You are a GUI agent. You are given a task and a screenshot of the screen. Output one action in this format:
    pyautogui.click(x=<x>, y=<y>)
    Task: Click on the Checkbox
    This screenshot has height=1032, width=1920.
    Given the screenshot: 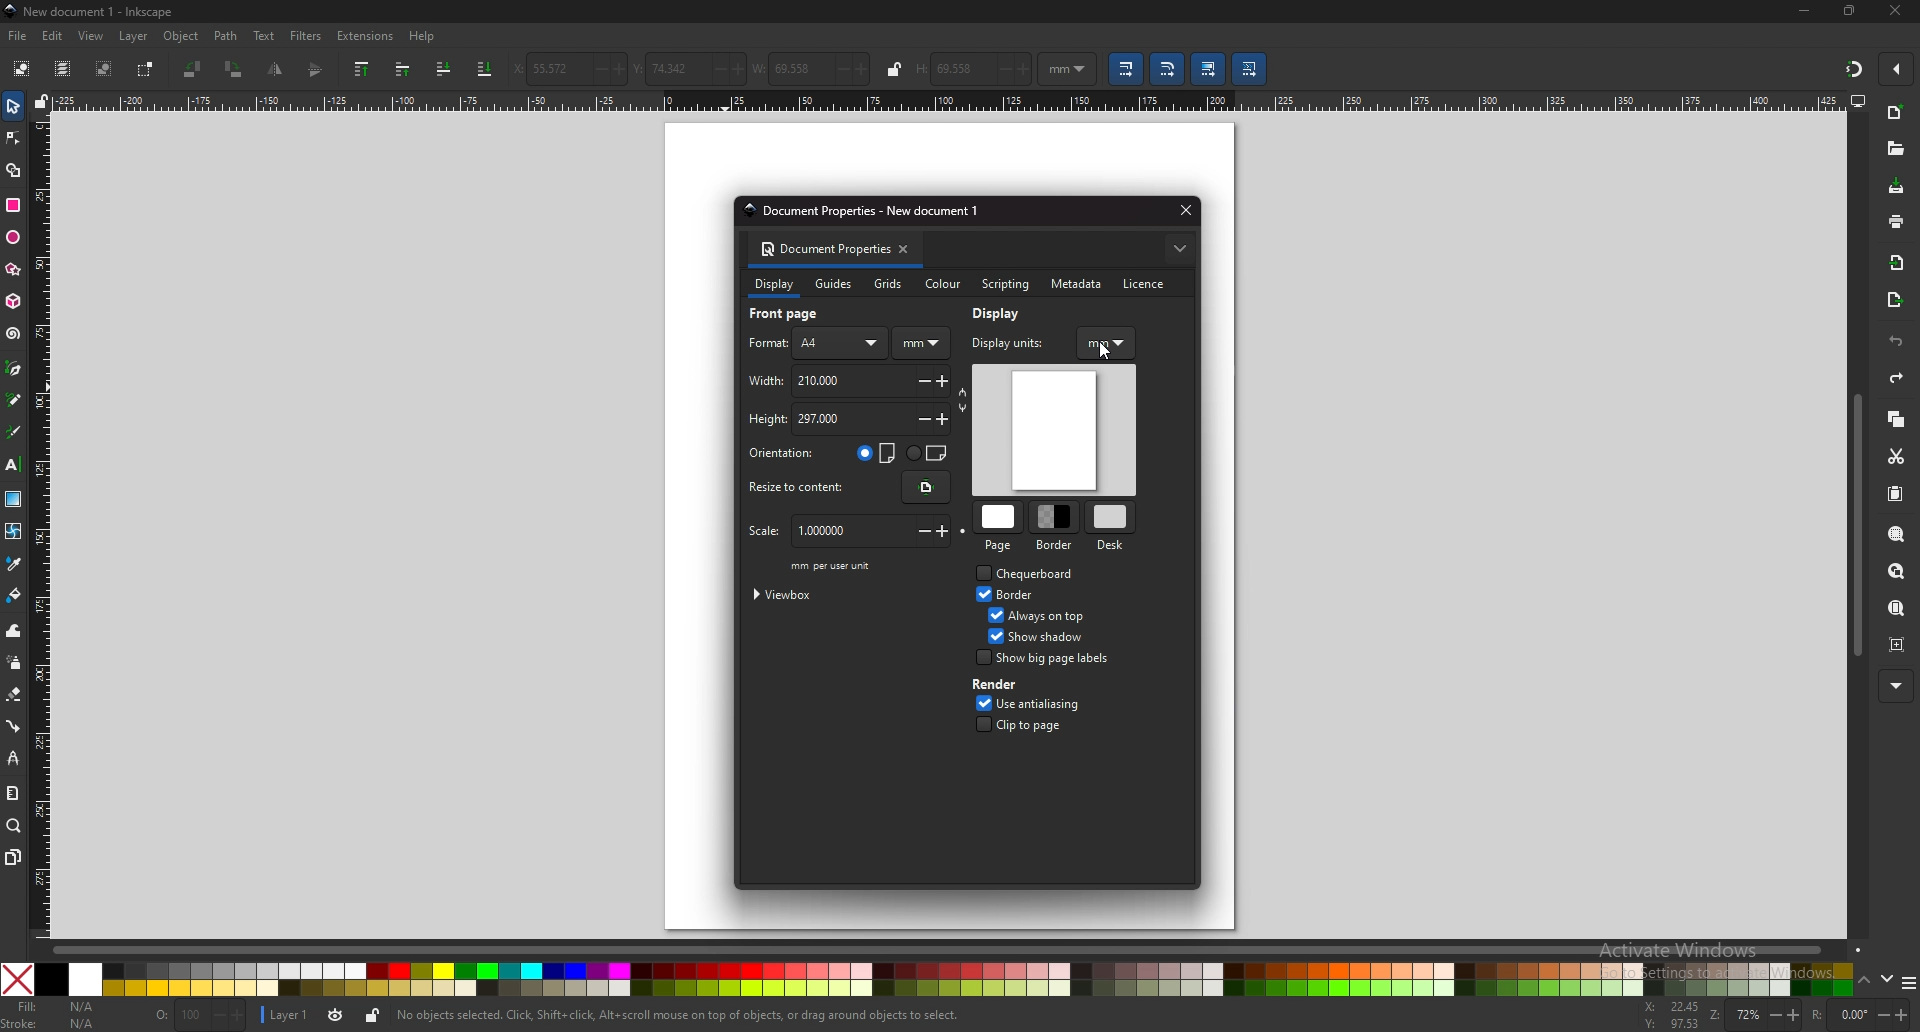 What is the action you would take?
    pyautogui.click(x=978, y=593)
    